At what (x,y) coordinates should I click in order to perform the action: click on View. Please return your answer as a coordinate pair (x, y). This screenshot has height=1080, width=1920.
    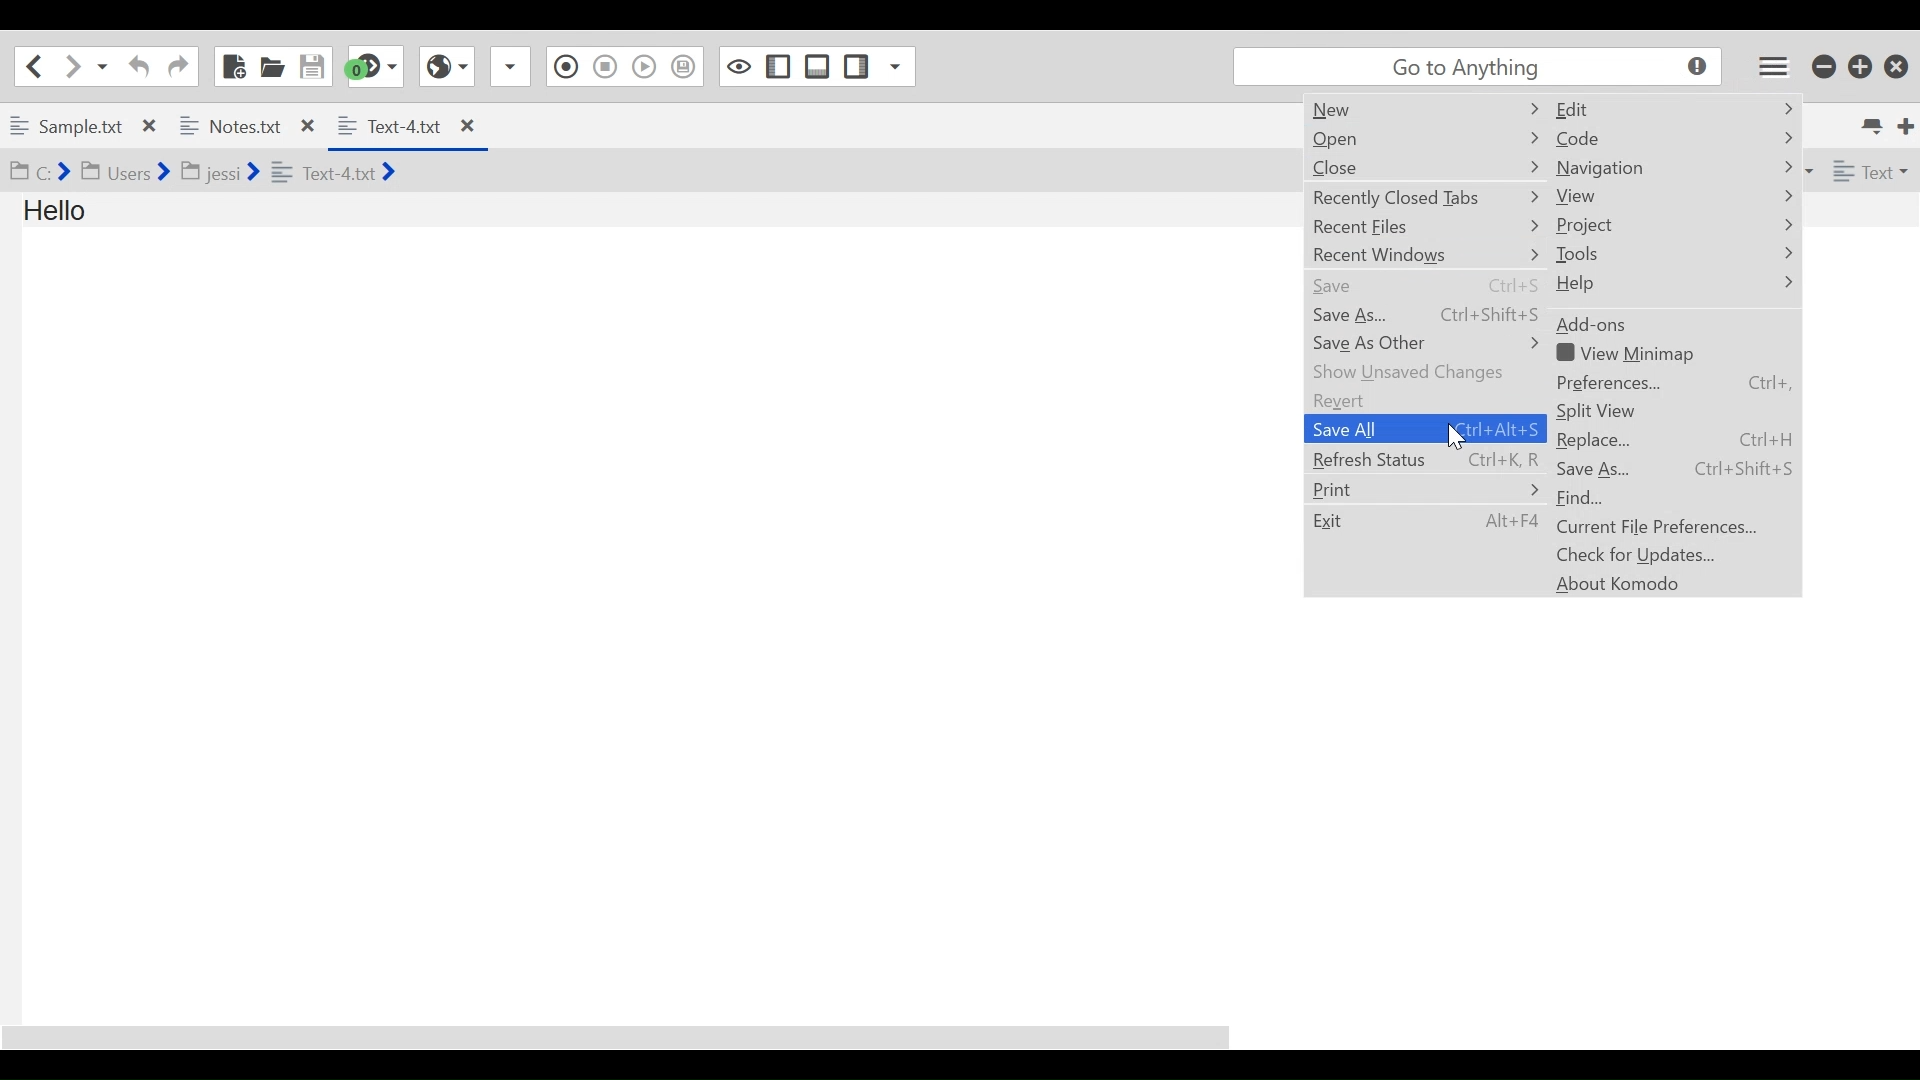
    Looking at the image, I should click on (1672, 195).